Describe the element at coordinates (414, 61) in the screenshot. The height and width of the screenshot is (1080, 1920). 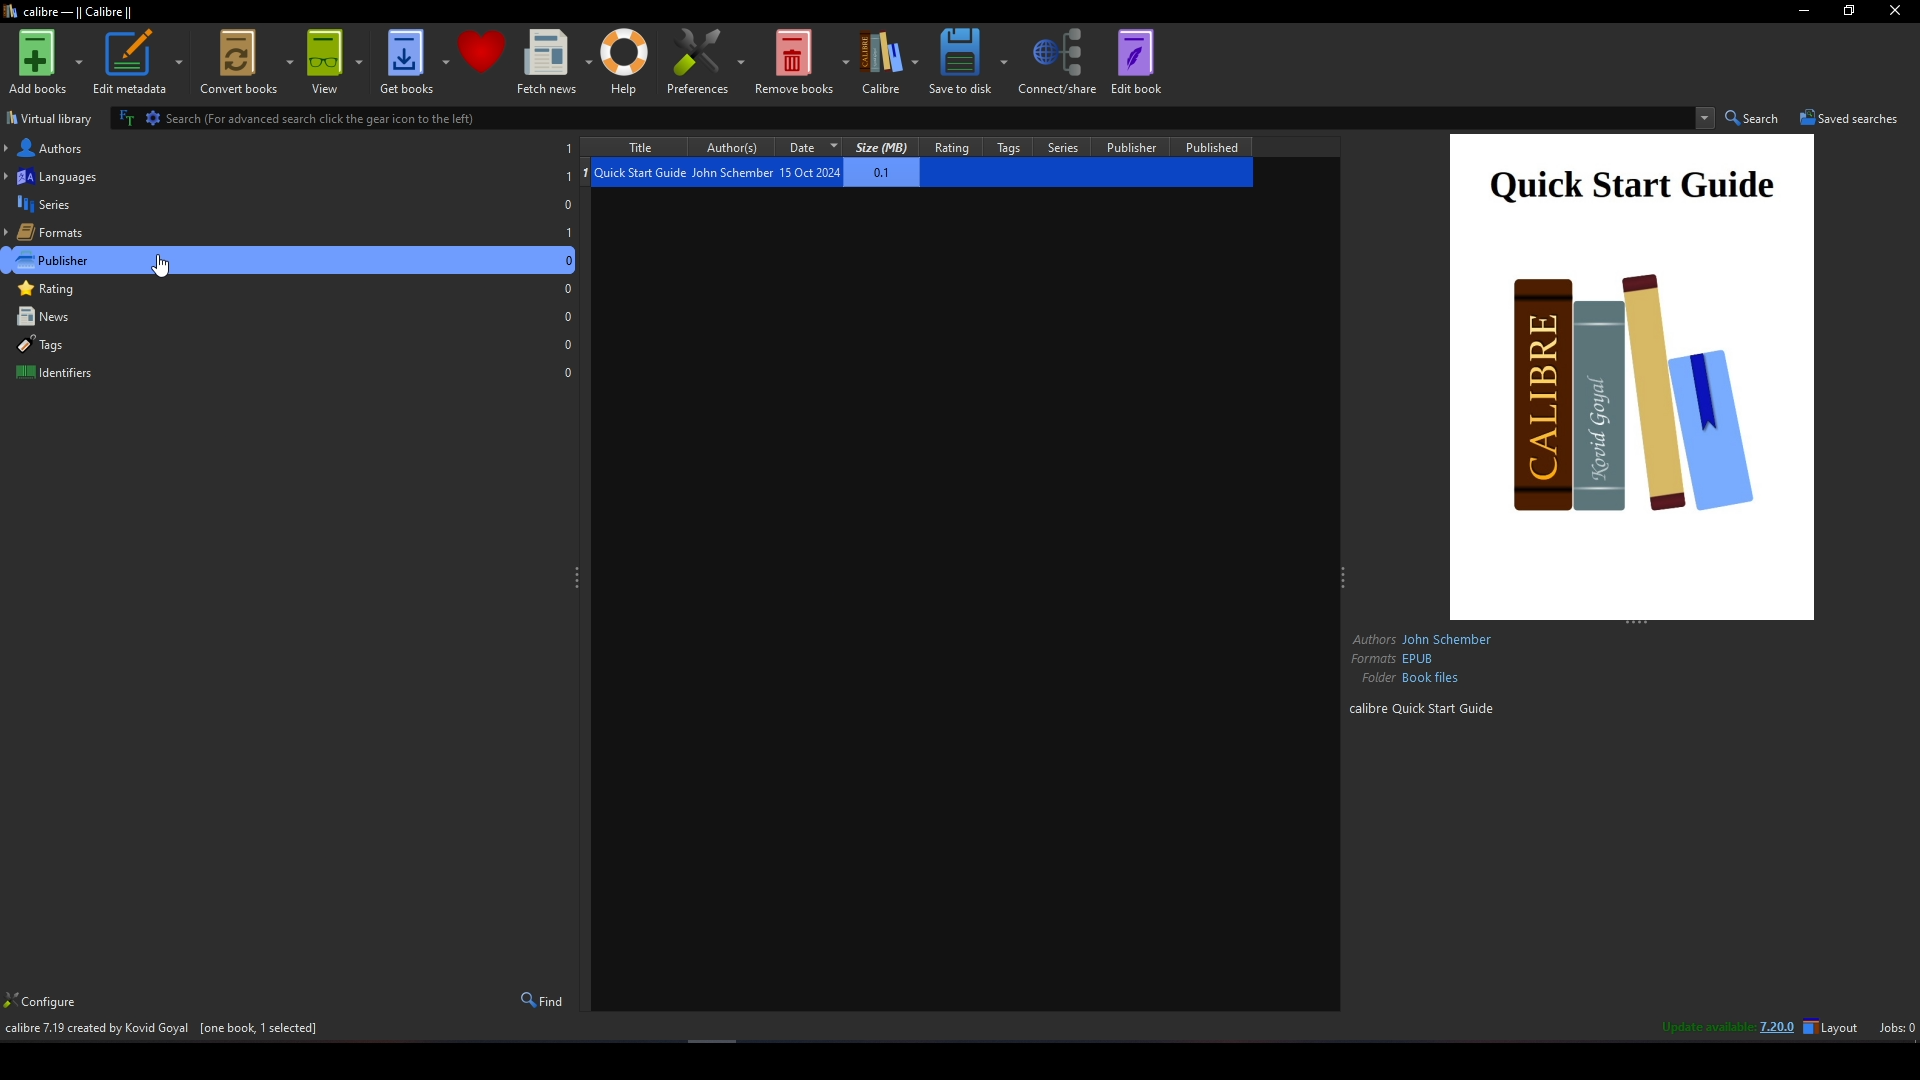
I see `Get books` at that location.